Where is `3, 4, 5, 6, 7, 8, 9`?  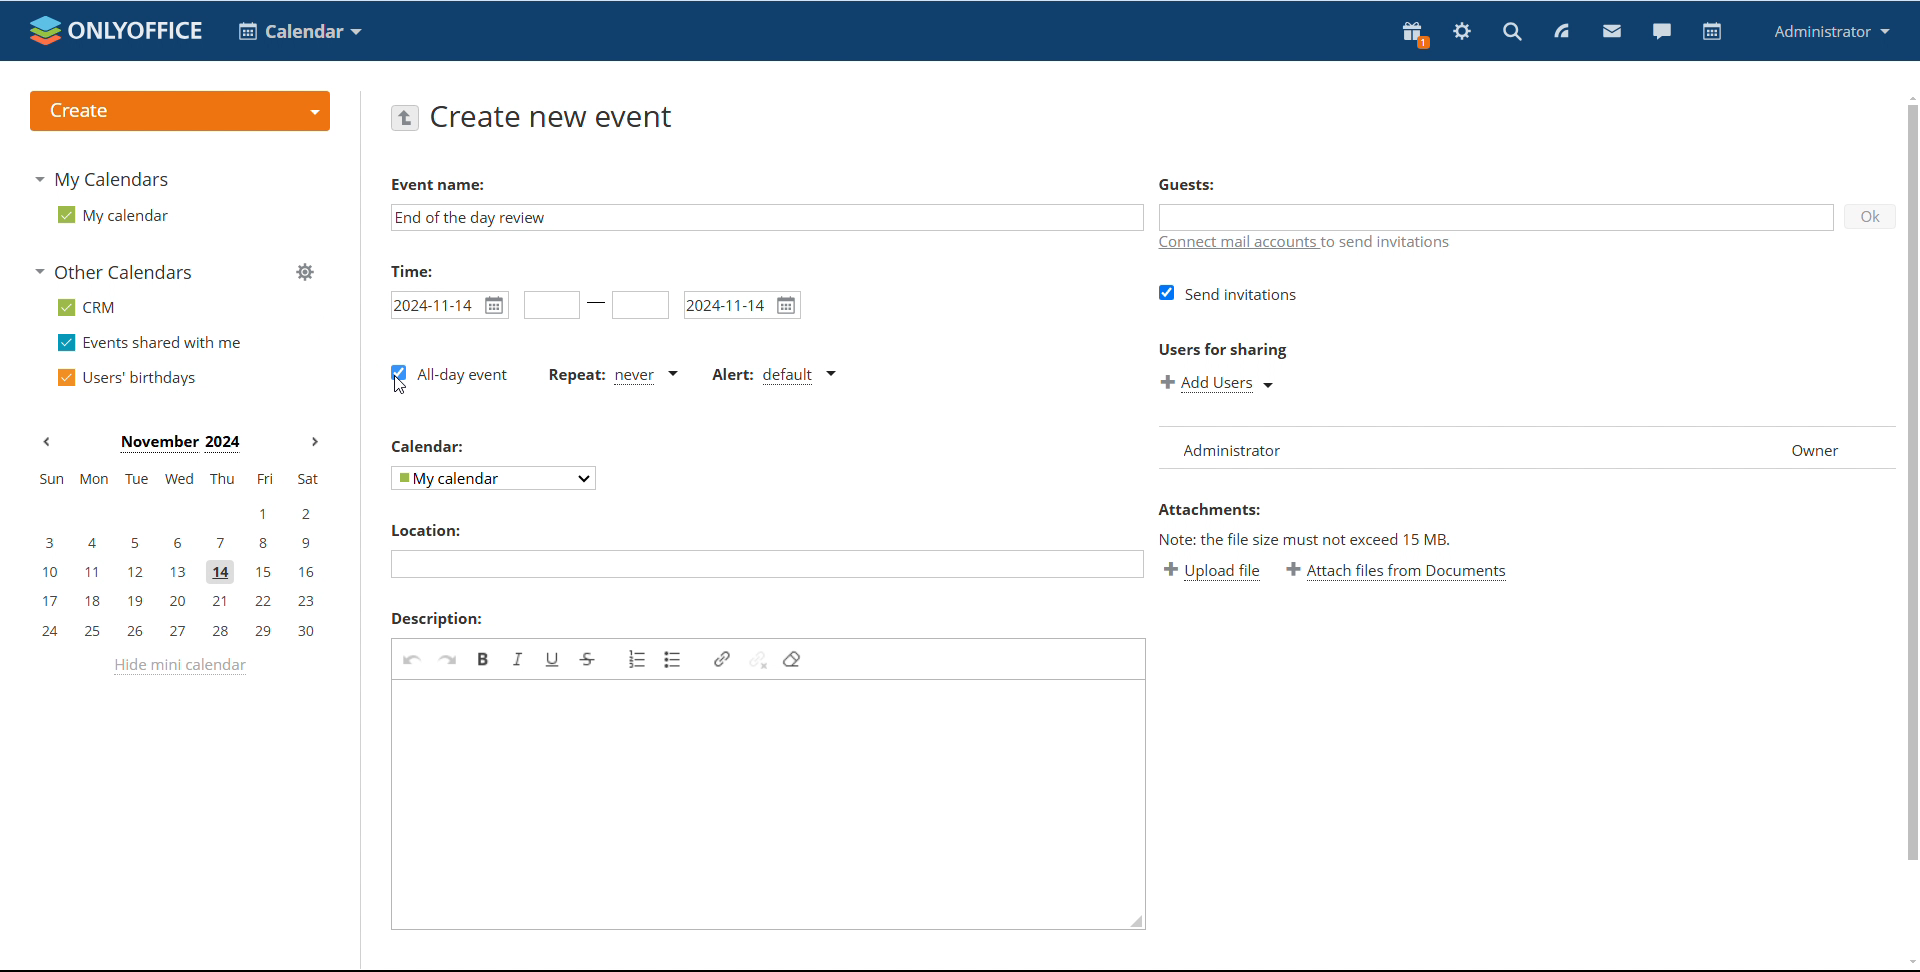 3, 4, 5, 6, 7, 8, 9 is located at coordinates (179, 541).